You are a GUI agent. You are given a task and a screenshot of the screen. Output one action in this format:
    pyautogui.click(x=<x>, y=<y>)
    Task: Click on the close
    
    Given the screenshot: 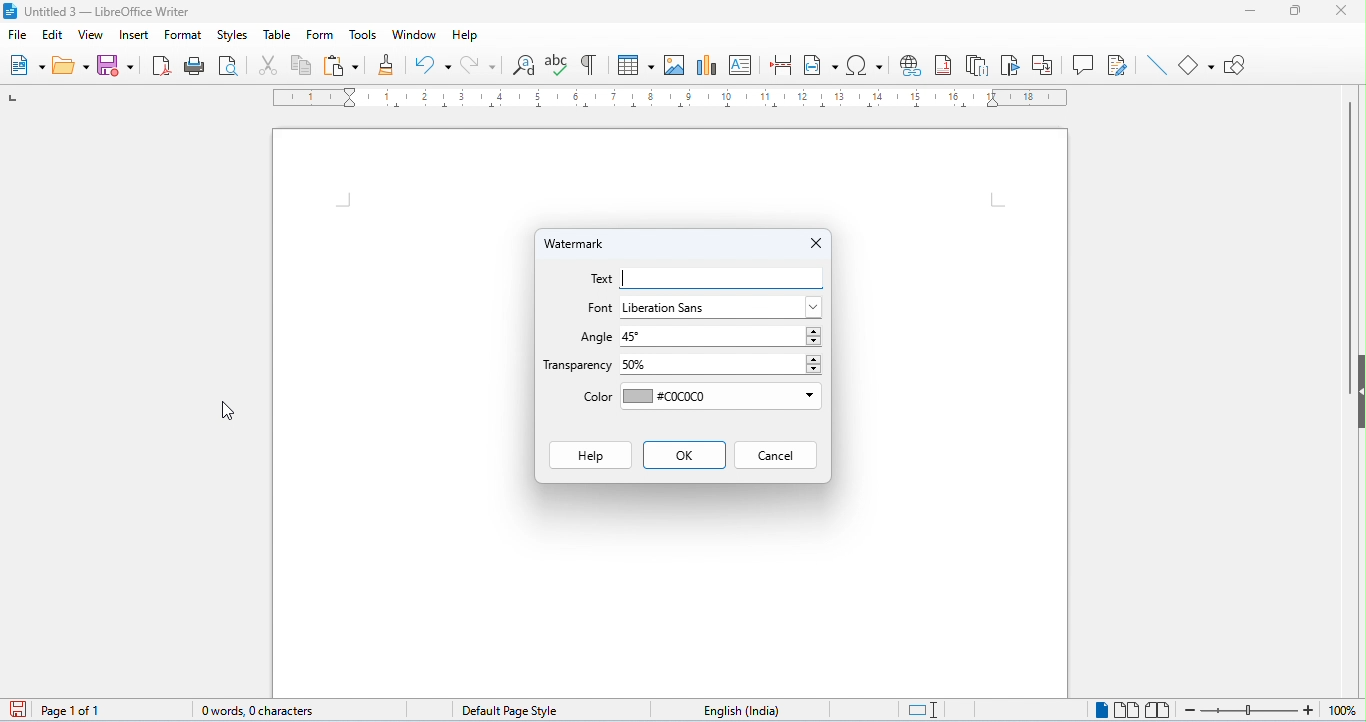 What is the action you would take?
    pyautogui.click(x=812, y=243)
    